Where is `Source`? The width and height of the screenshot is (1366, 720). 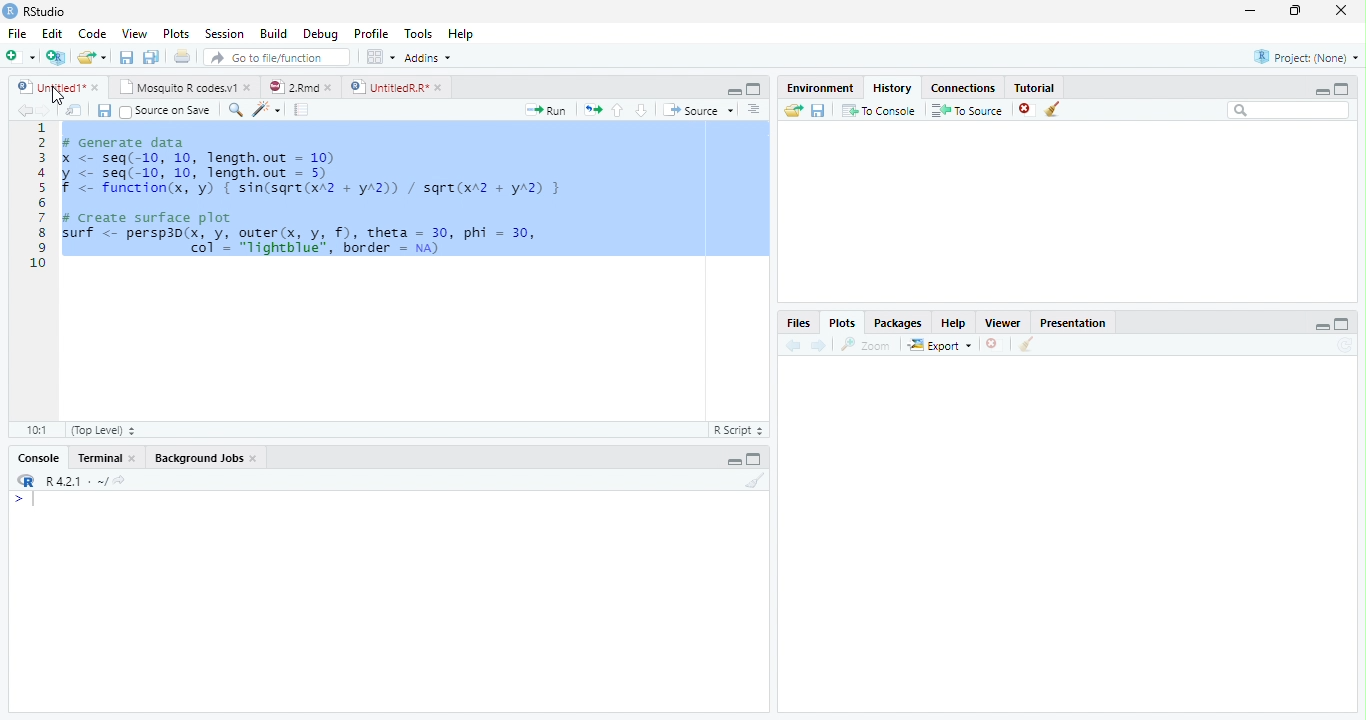
Source is located at coordinates (697, 109).